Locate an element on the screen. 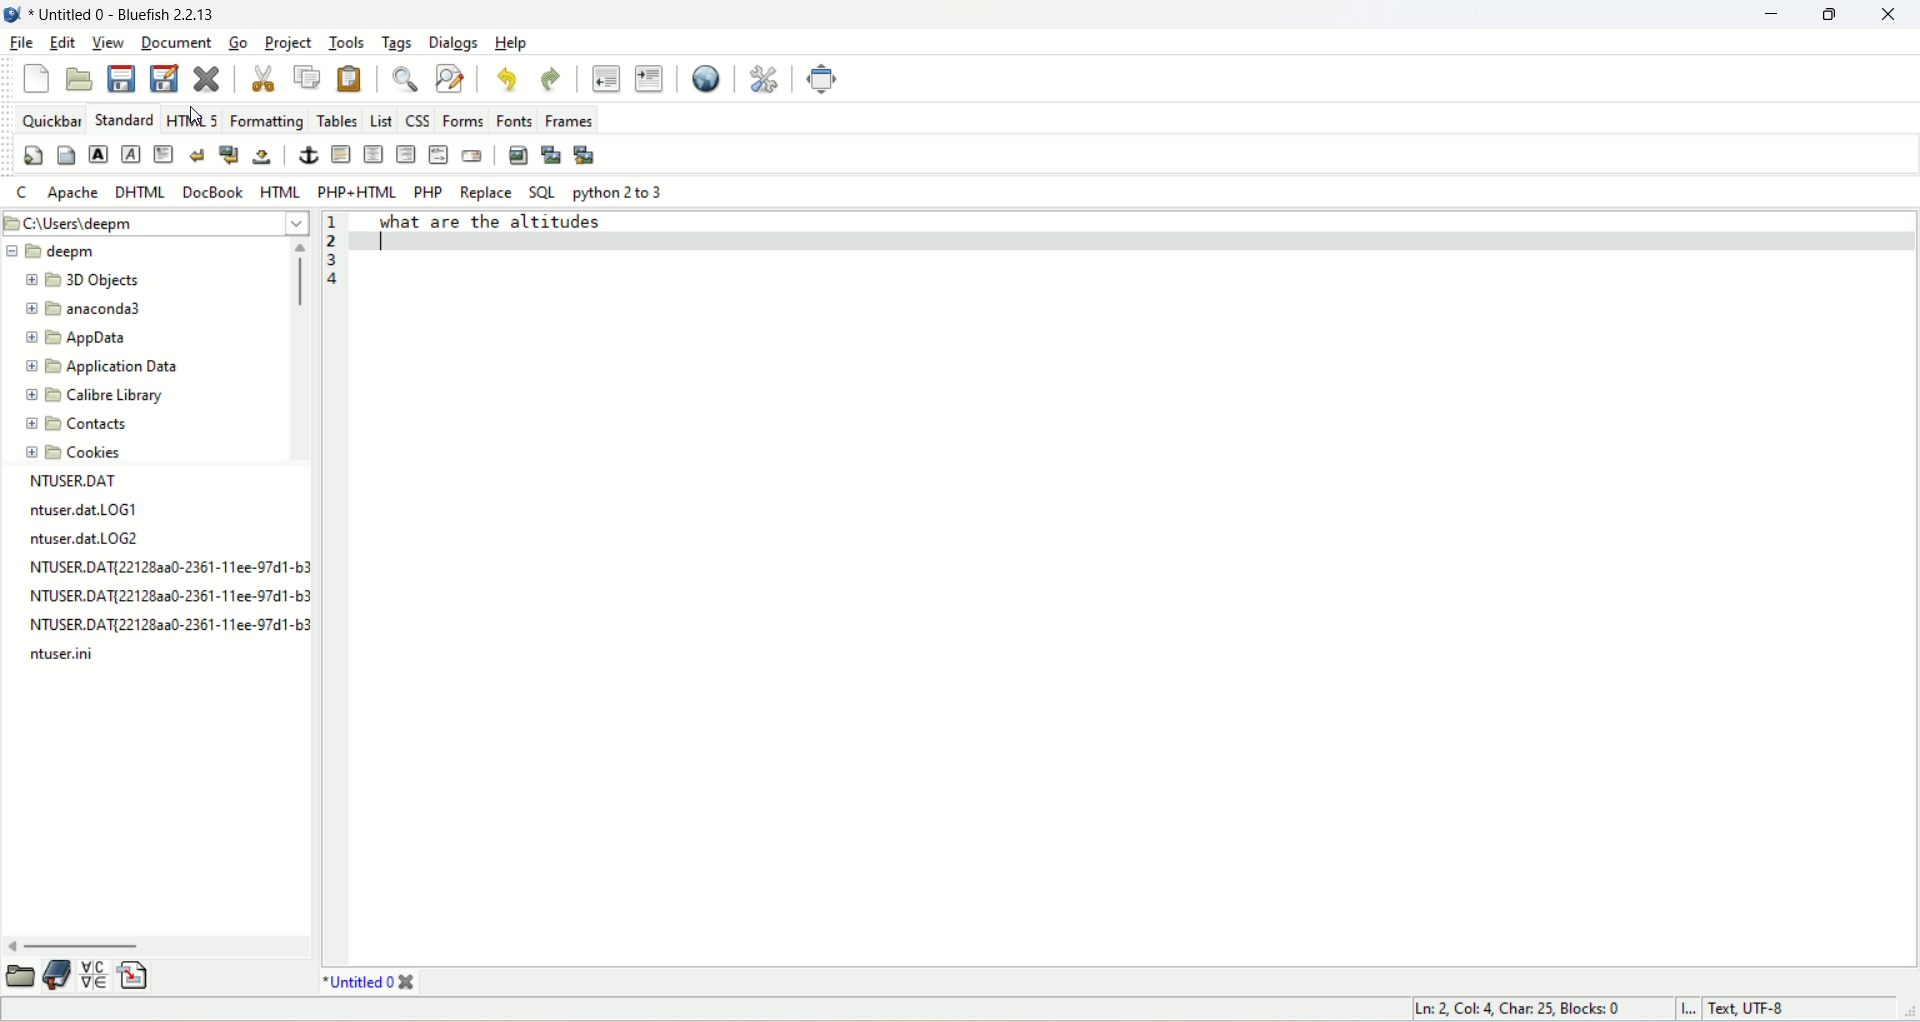 The height and width of the screenshot is (1022, 1920). cut is located at coordinates (266, 78).